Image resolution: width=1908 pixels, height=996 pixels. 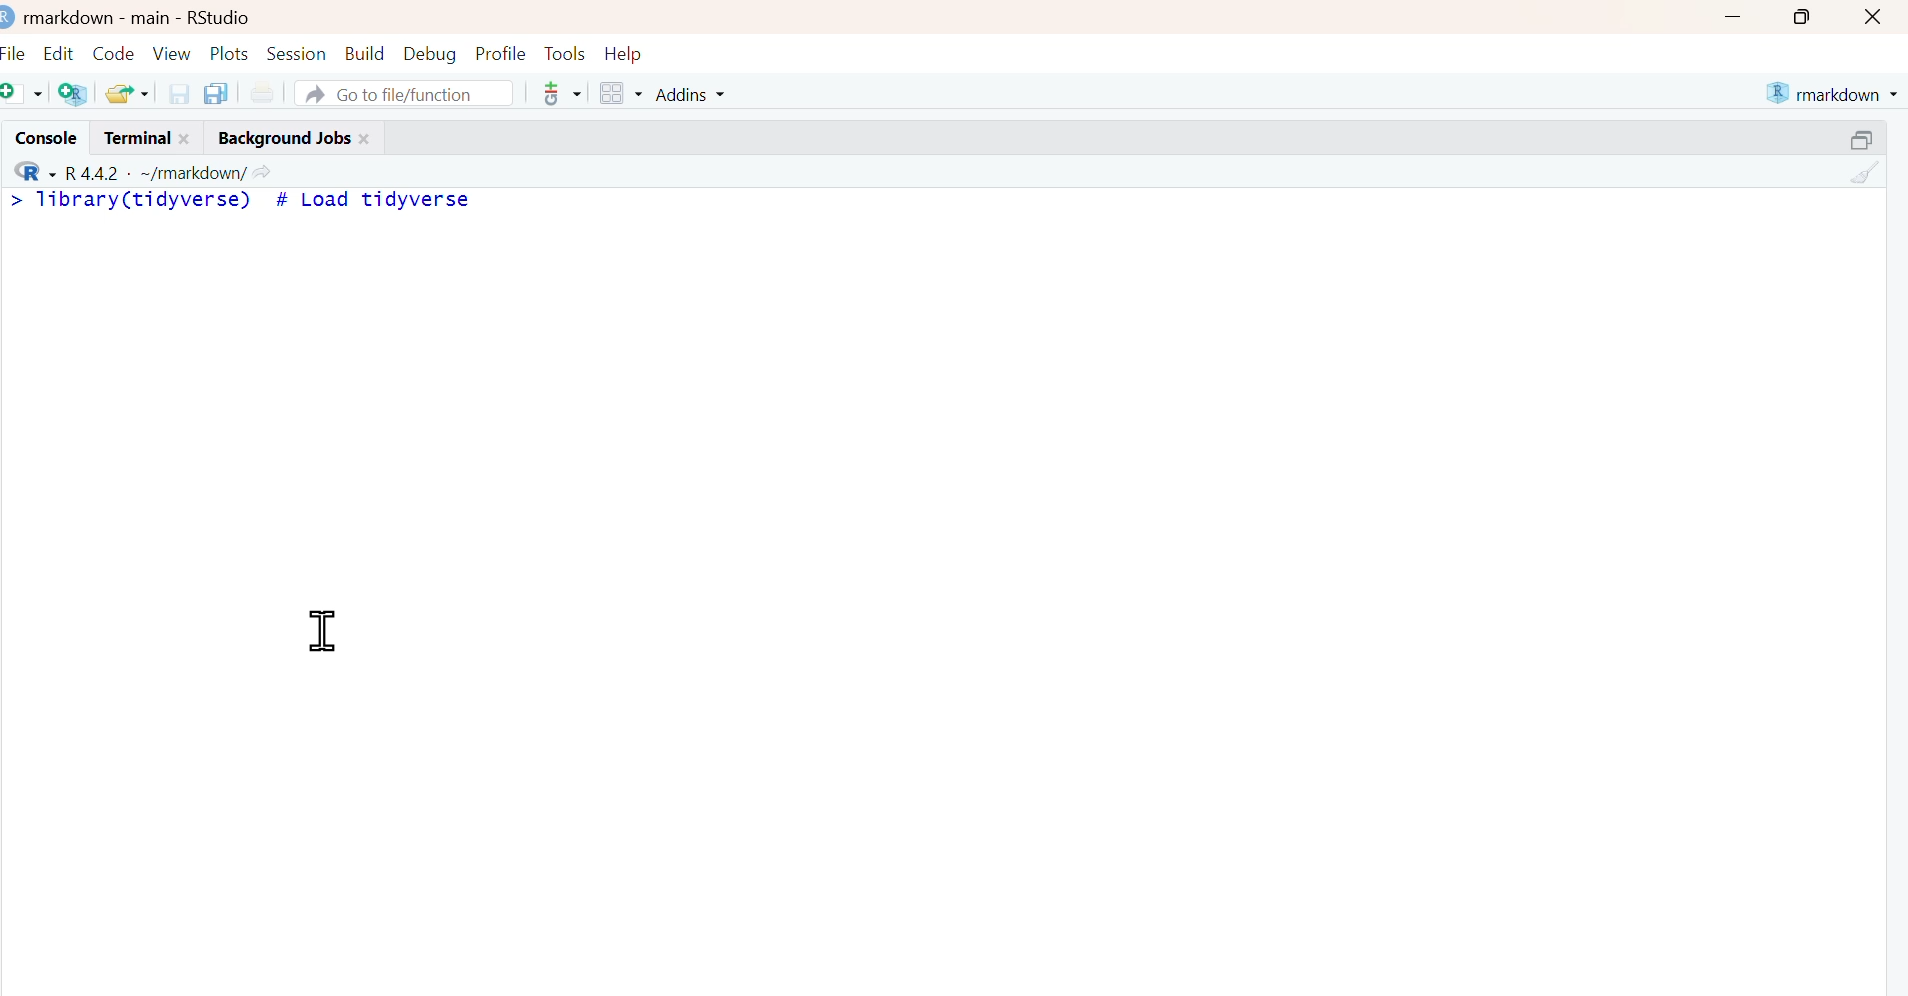 What do you see at coordinates (1867, 136) in the screenshot?
I see `resize` at bounding box center [1867, 136].